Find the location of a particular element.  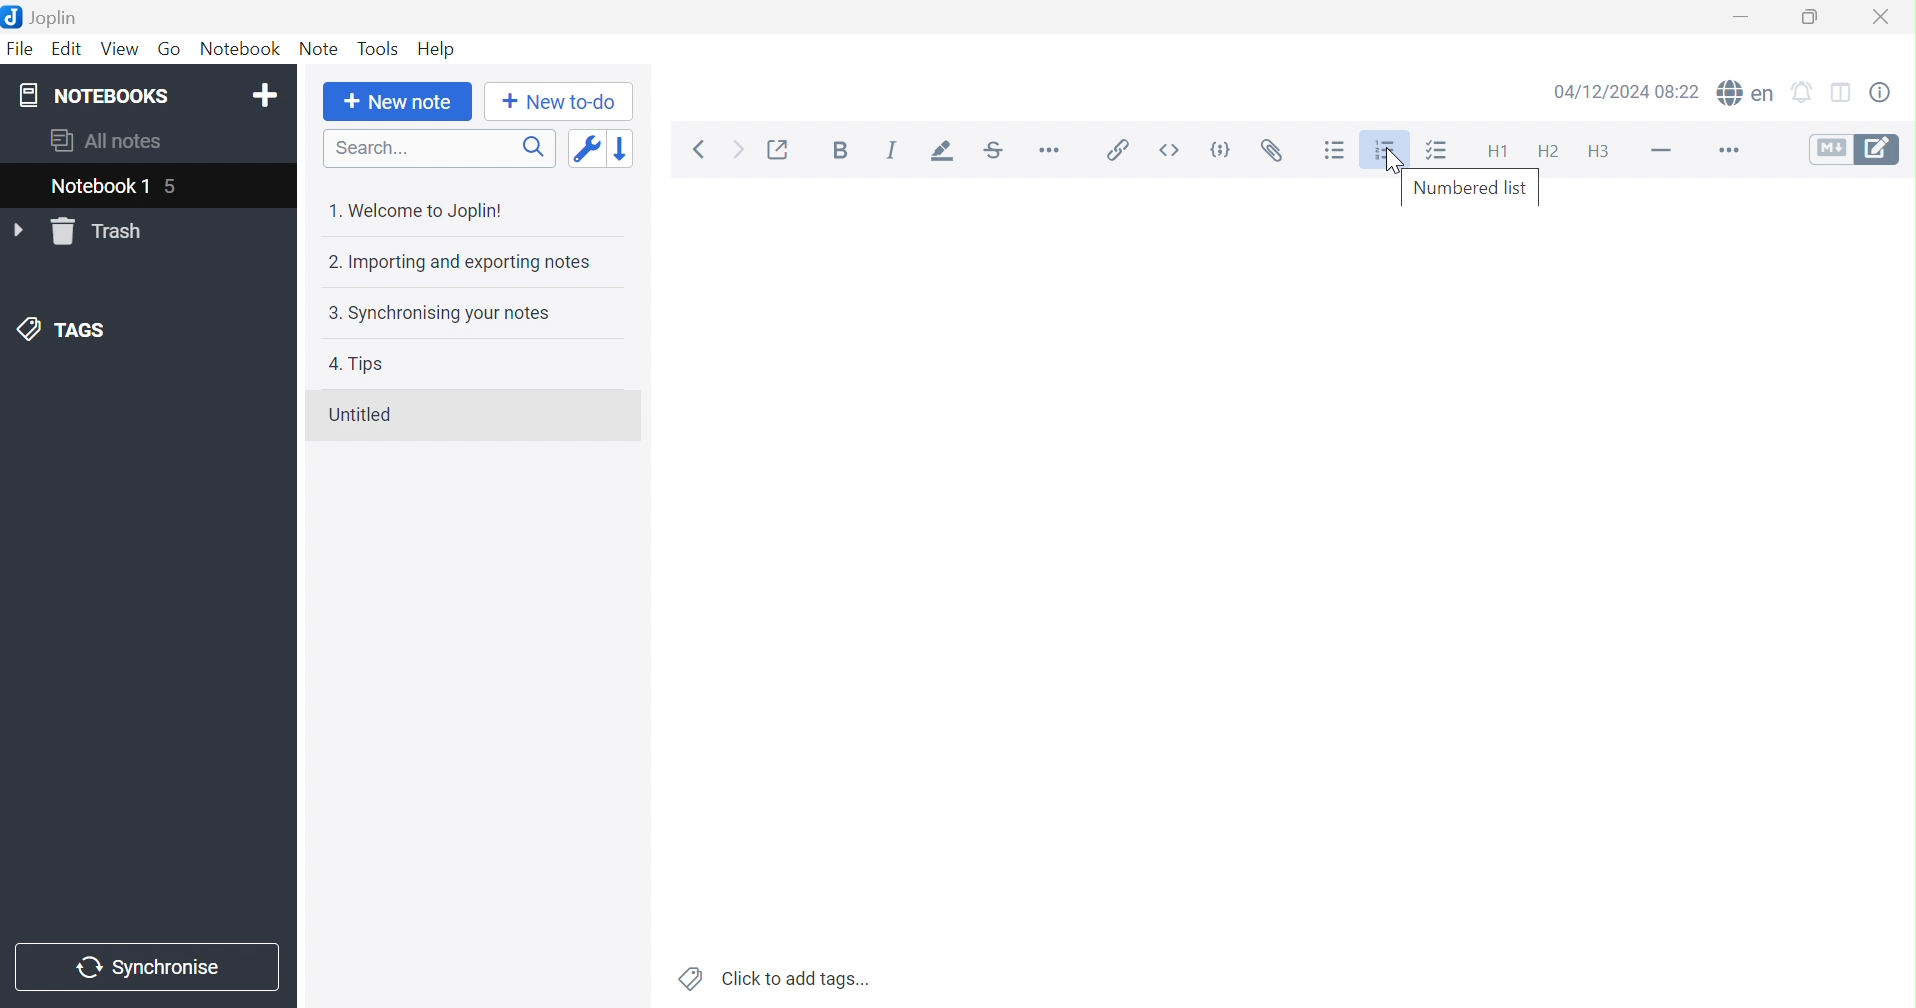

File is located at coordinates (20, 50).